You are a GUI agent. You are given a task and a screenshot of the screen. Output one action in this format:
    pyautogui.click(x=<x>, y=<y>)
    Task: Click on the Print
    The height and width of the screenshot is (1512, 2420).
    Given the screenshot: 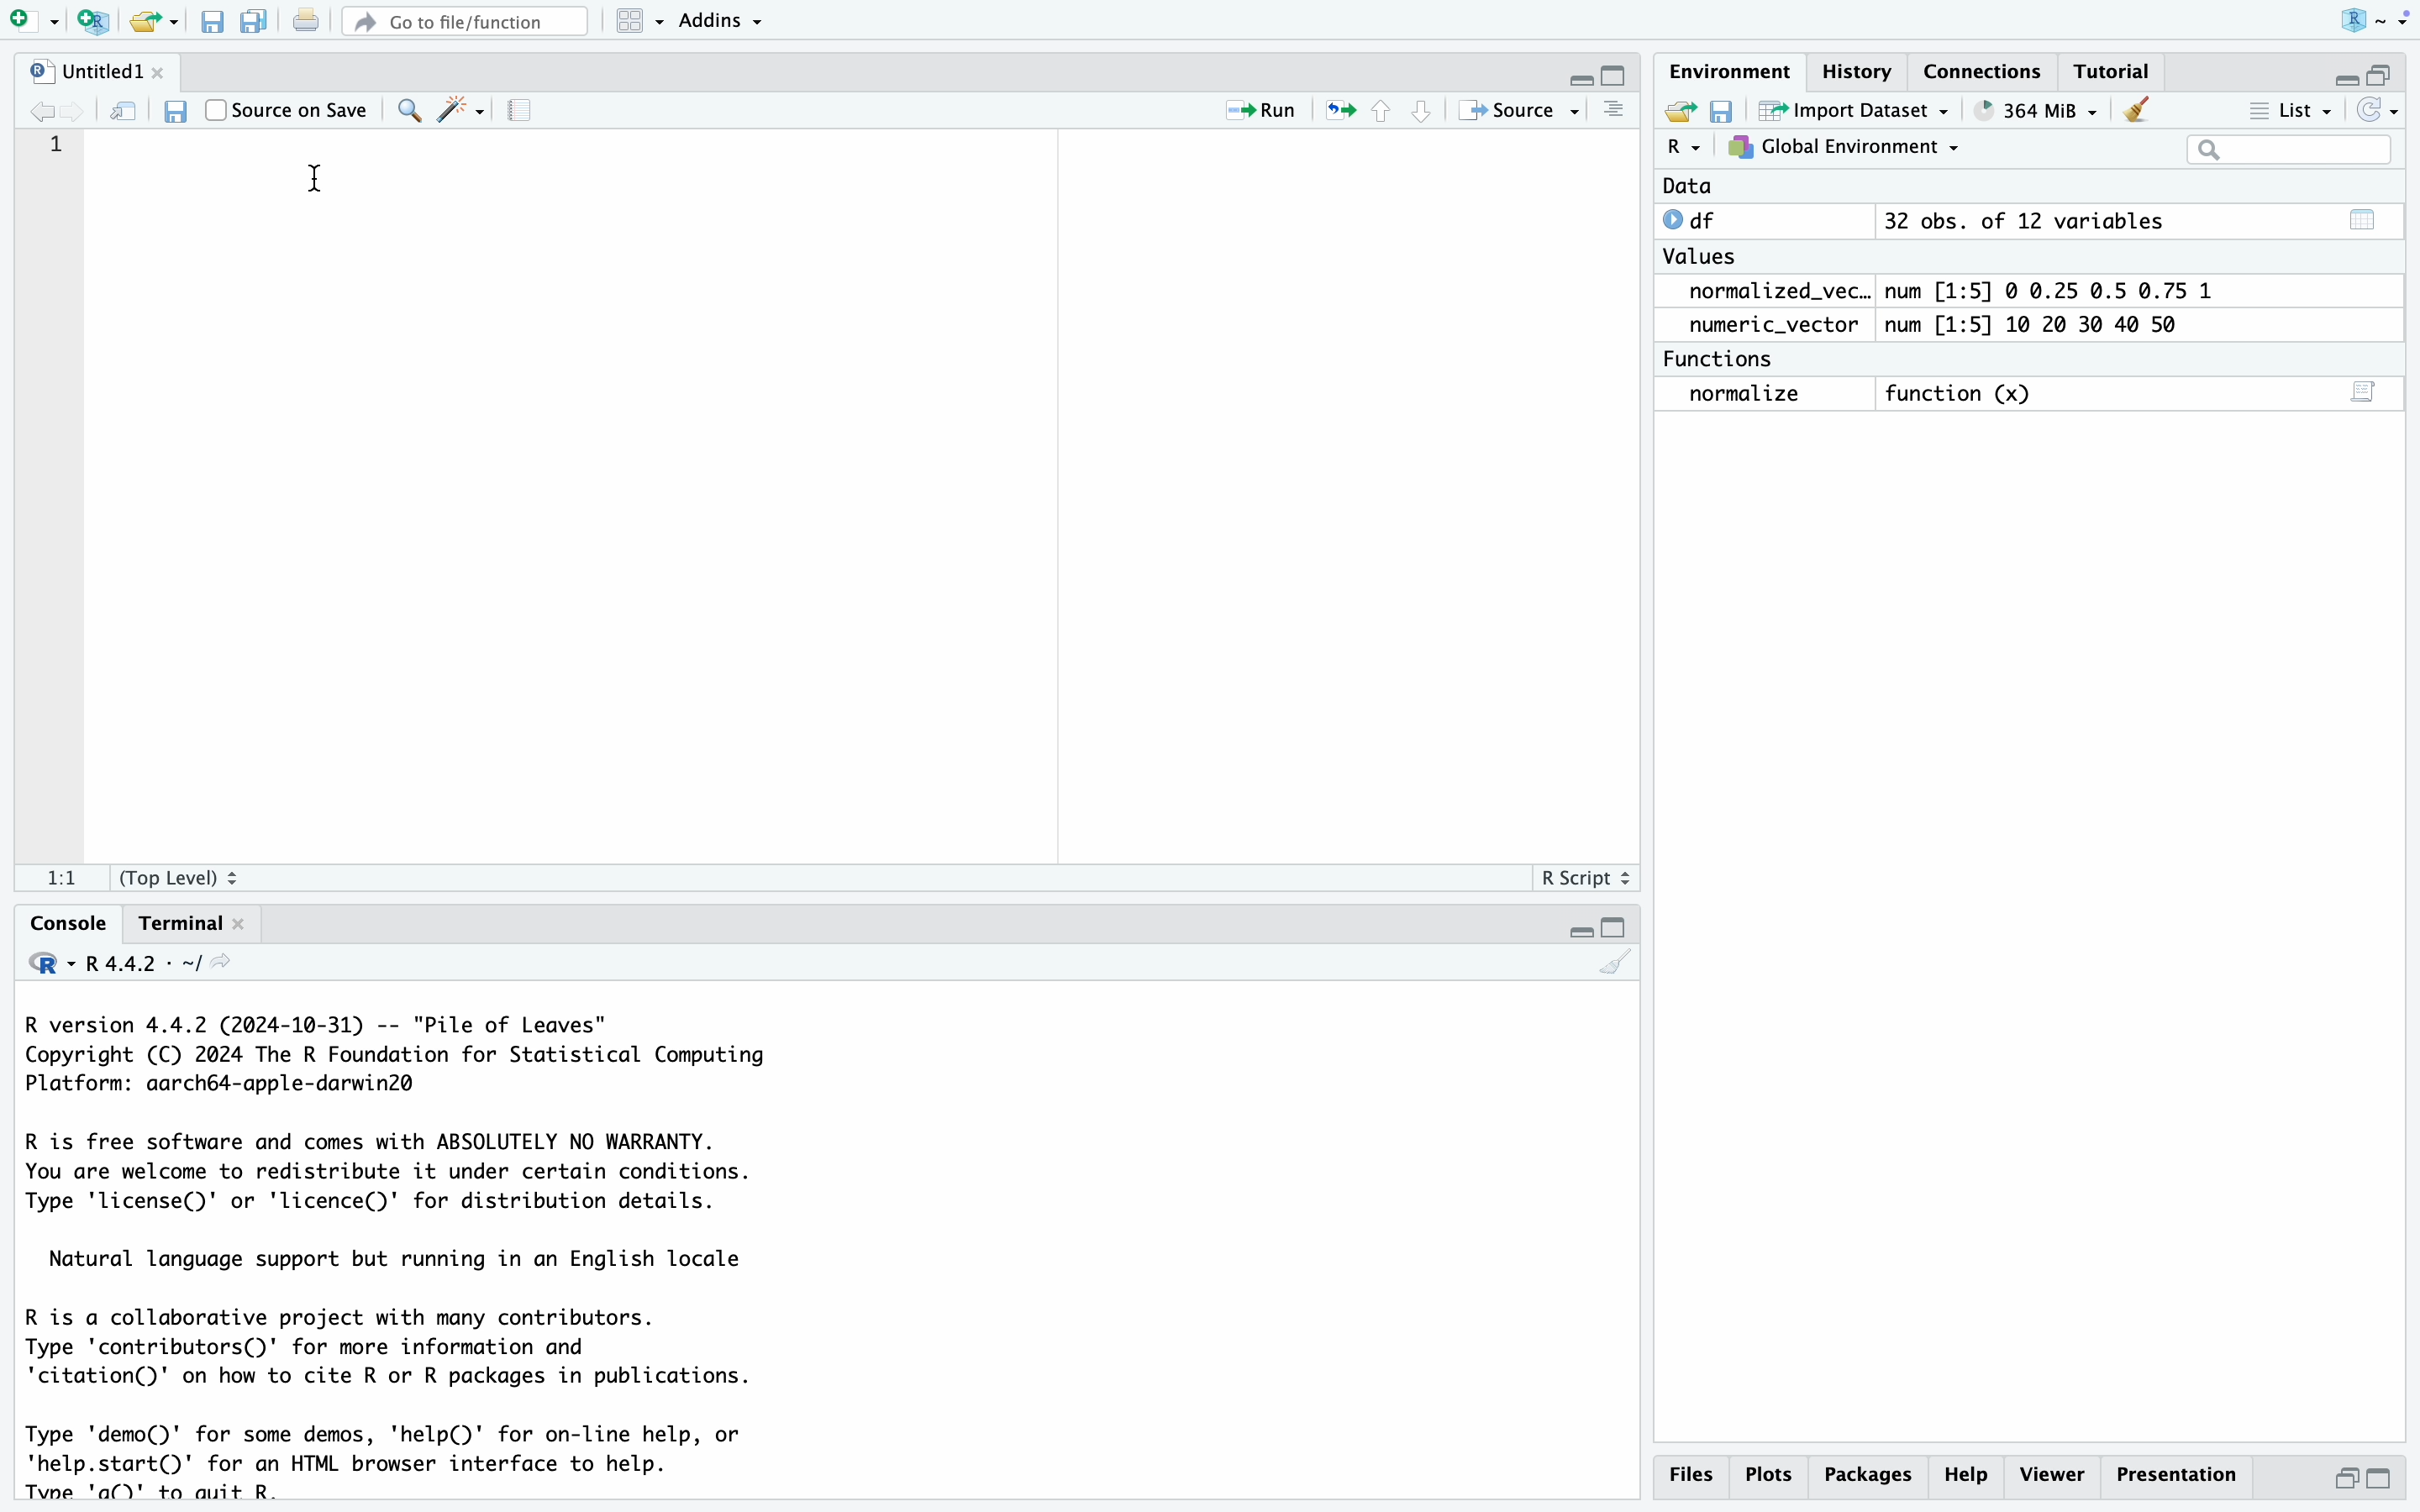 What is the action you would take?
    pyautogui.click(x=304, y=22)
    